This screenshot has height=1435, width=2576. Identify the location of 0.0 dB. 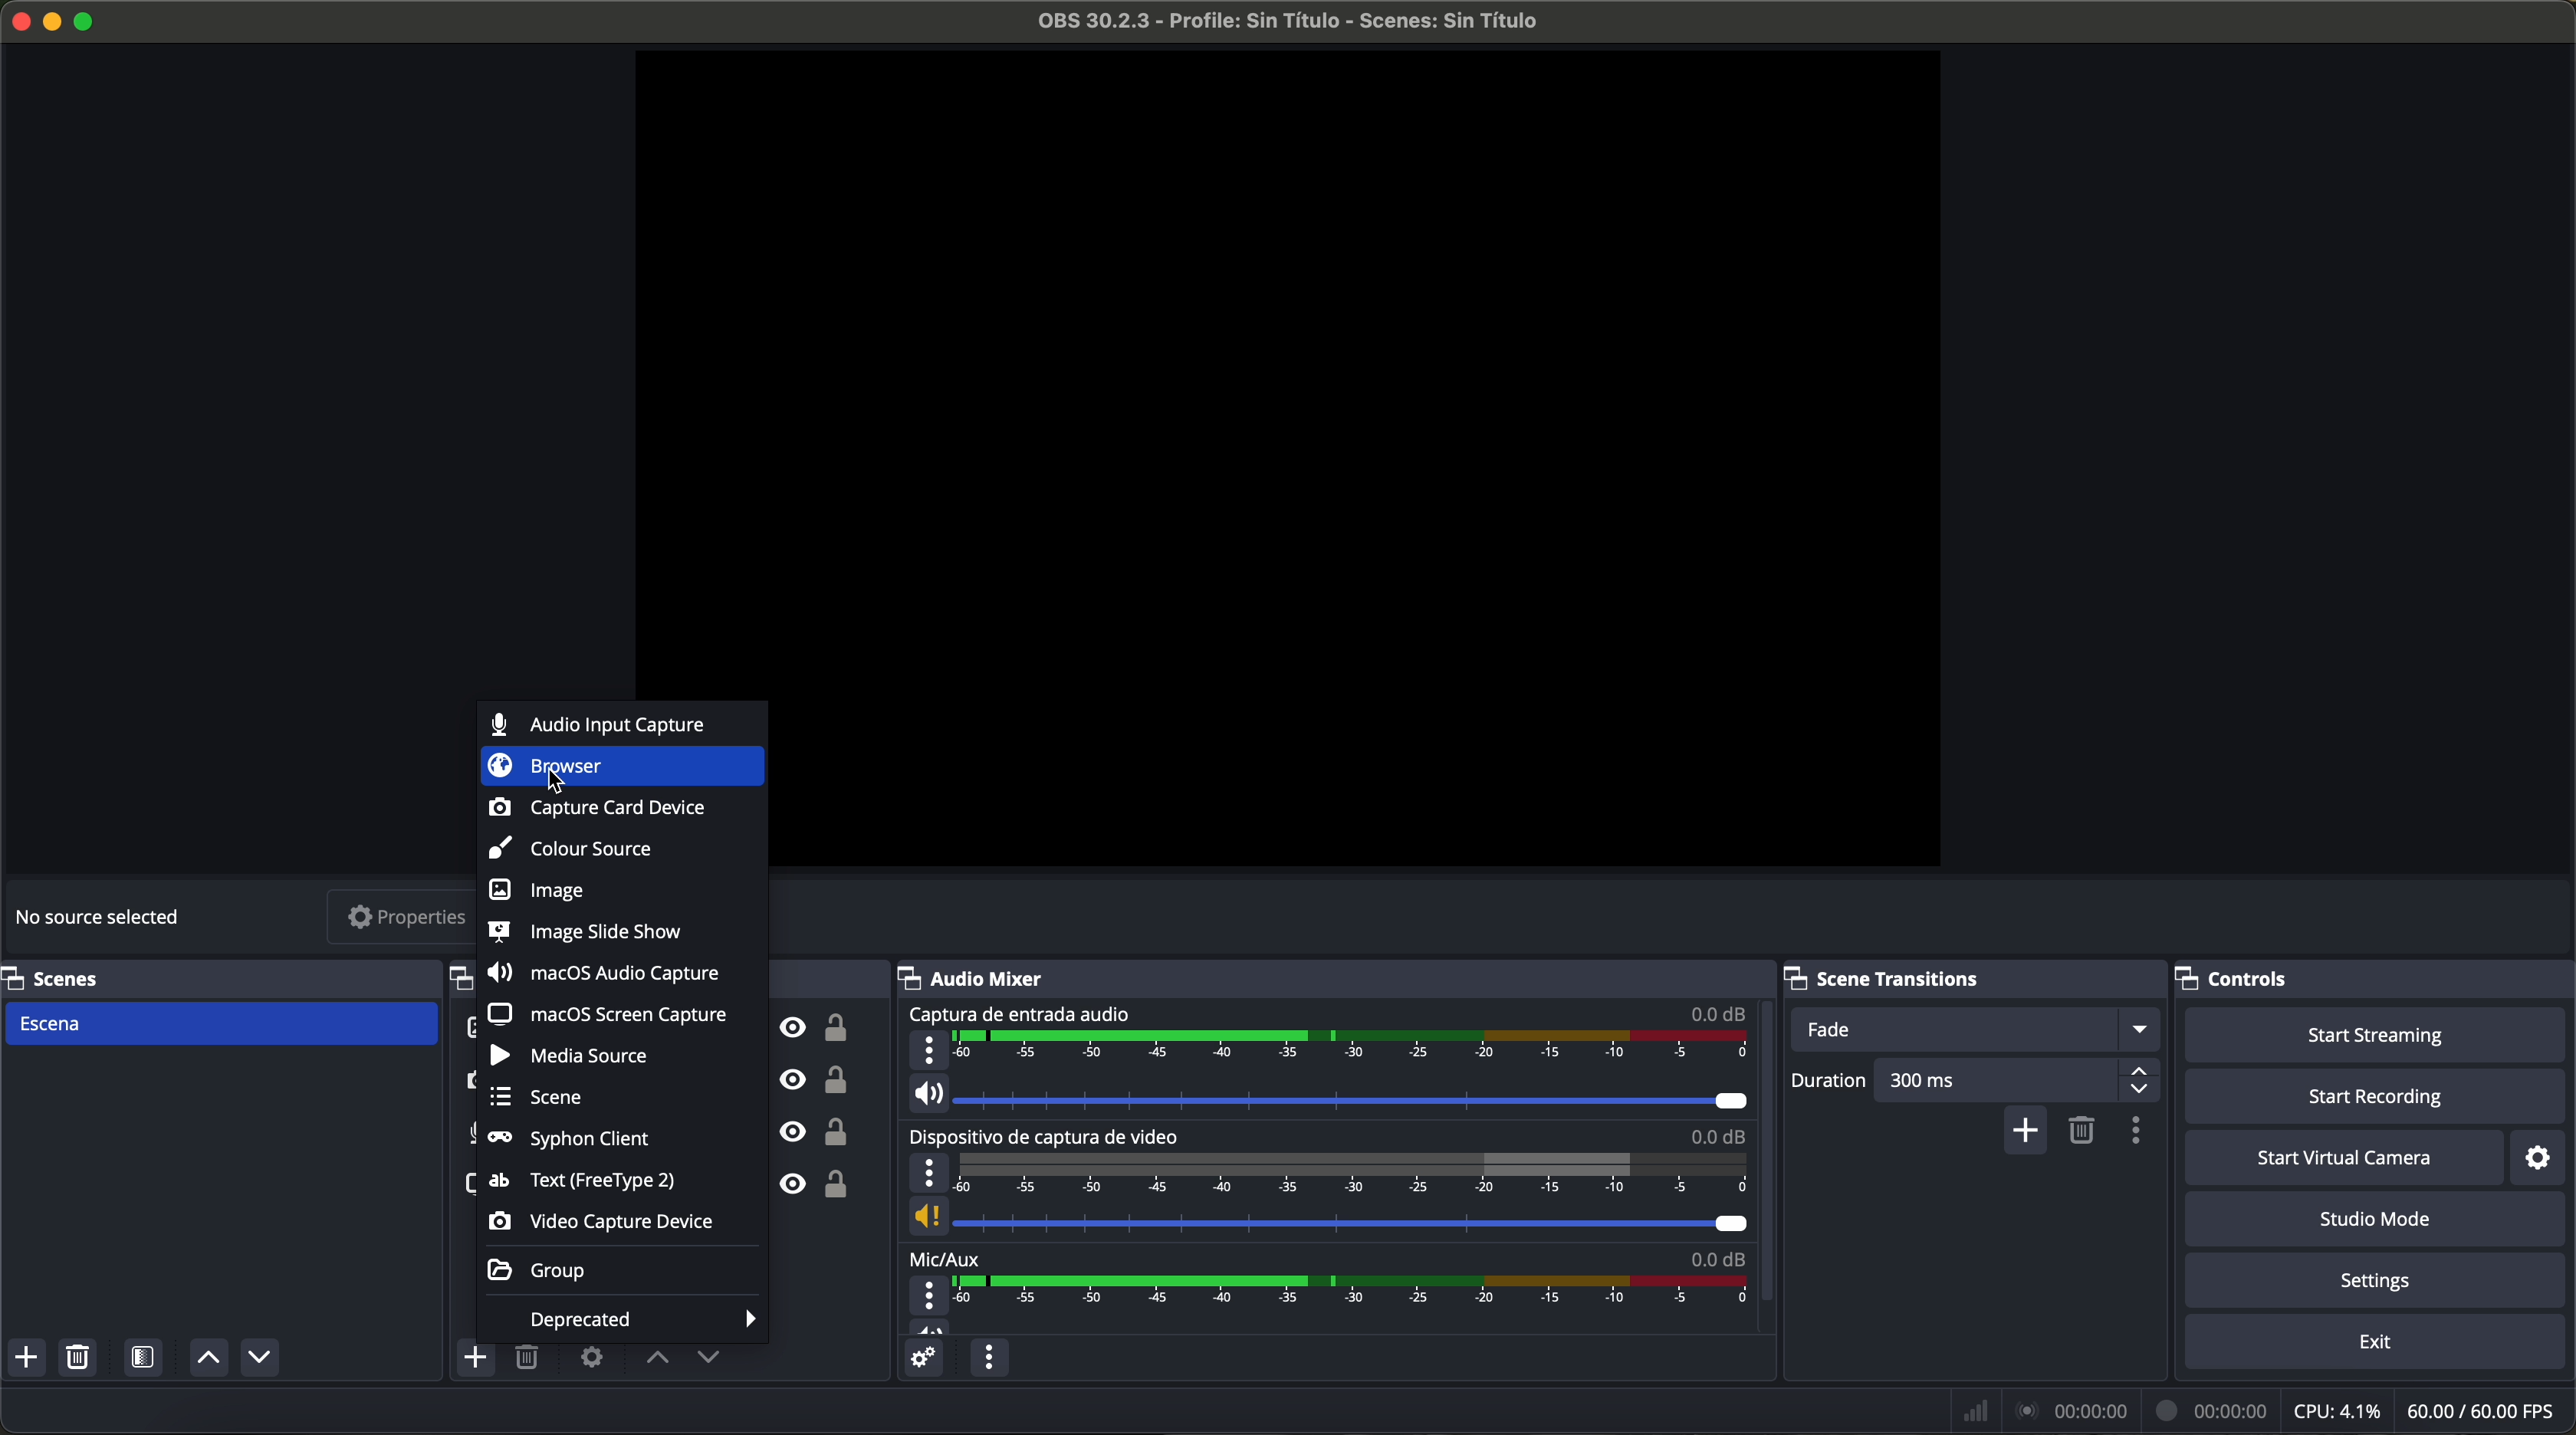
(1708, 1137).